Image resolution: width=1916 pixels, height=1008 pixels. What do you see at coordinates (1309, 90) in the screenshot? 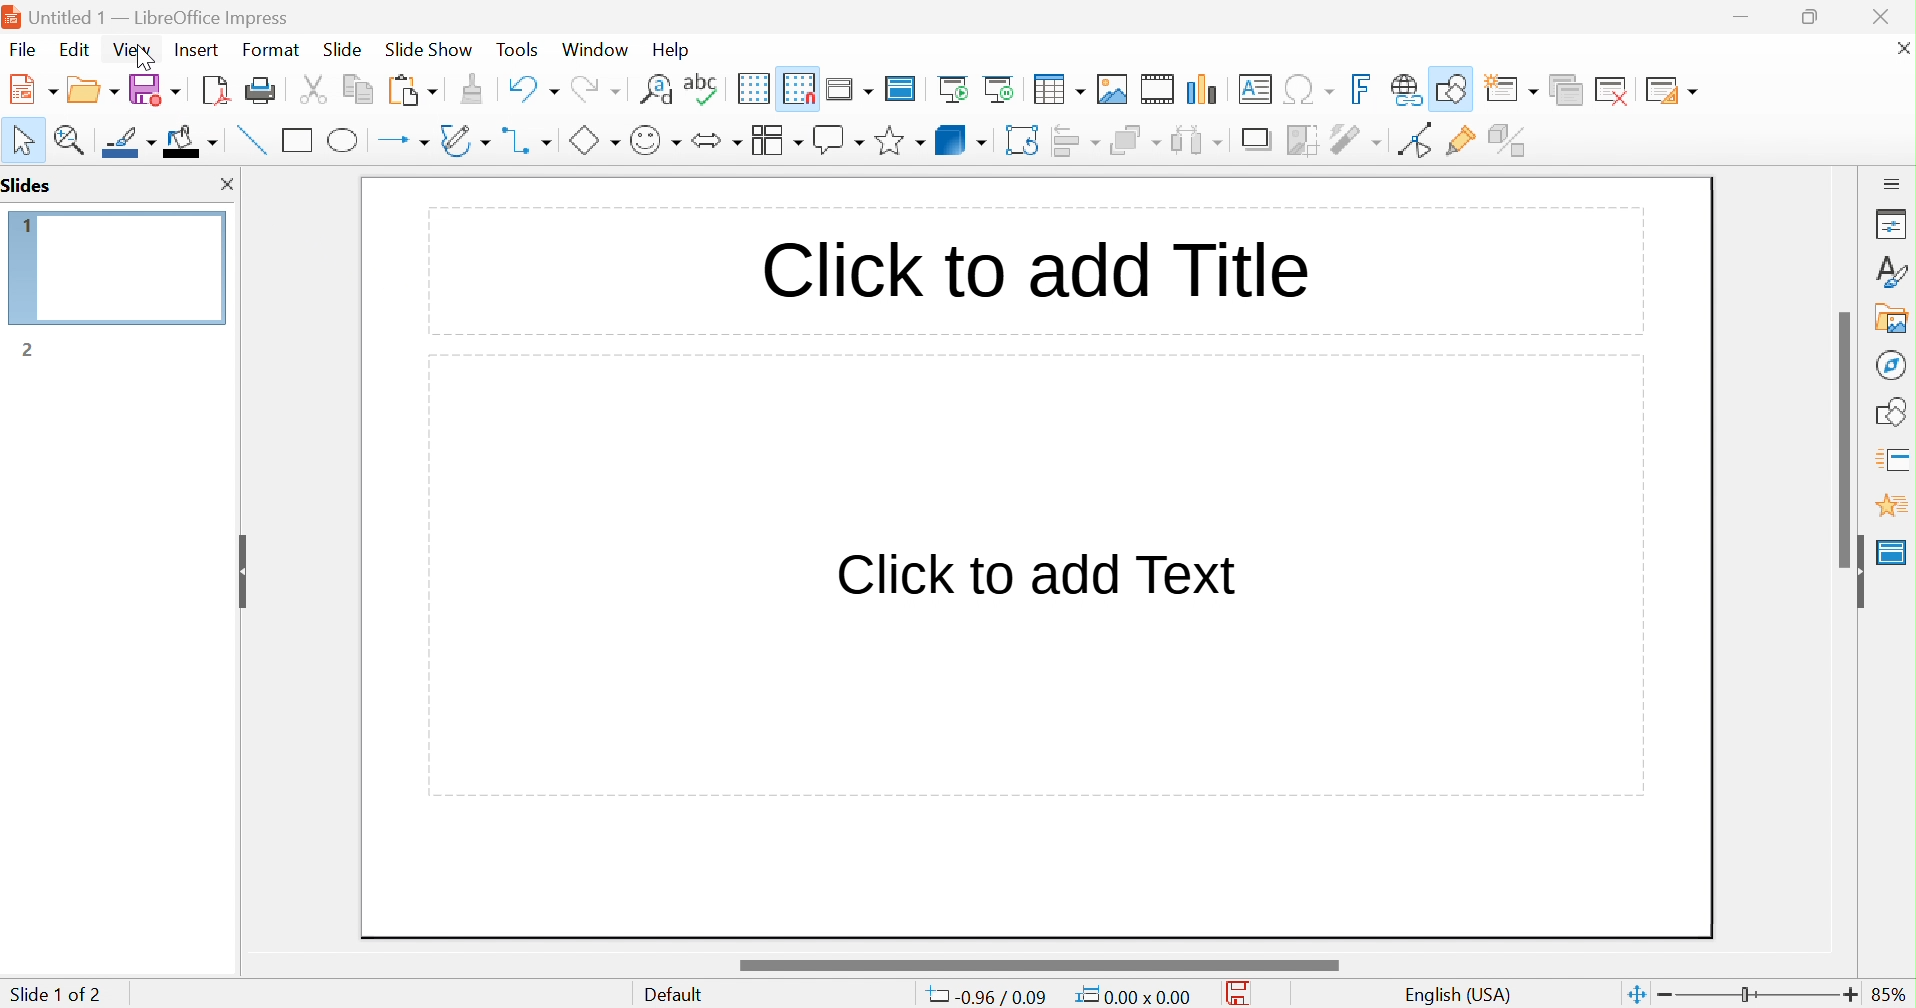
I see `insert special caracters` at bounding box center [1309, 90].